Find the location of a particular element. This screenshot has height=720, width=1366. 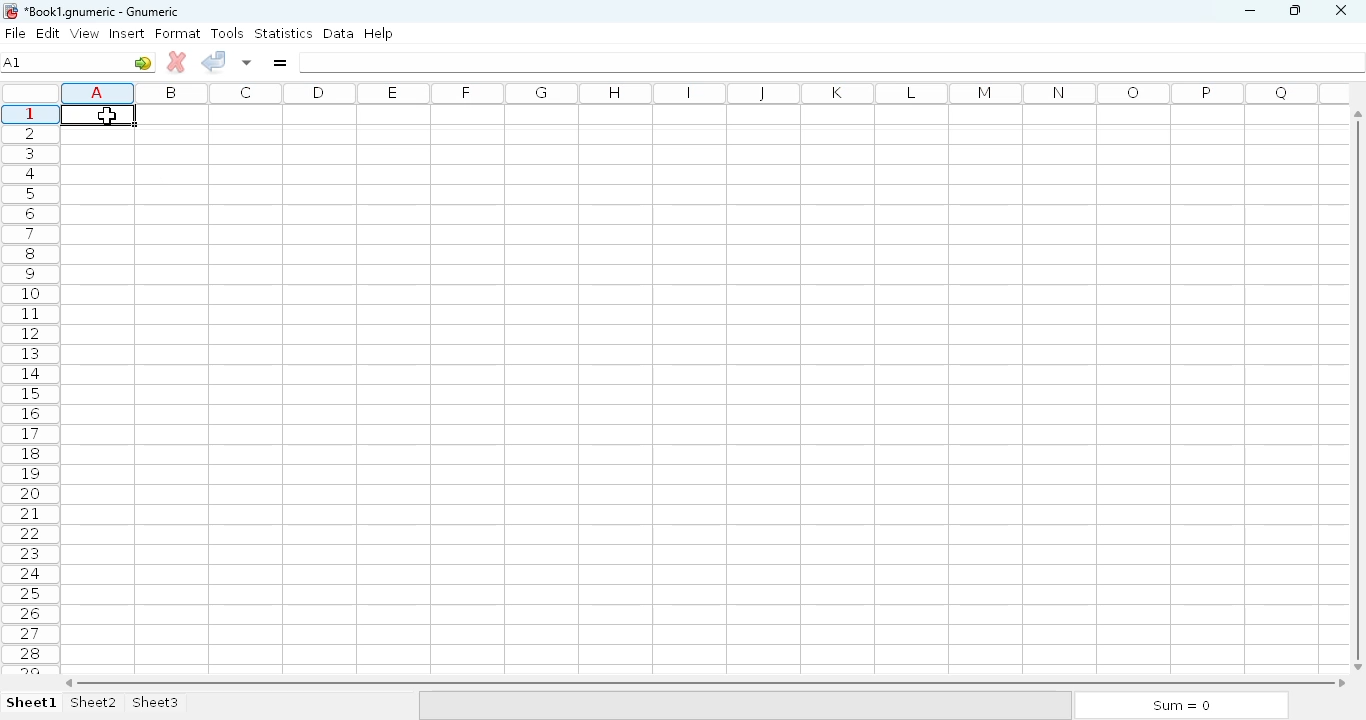

logo is located at coordinates (9, 11).